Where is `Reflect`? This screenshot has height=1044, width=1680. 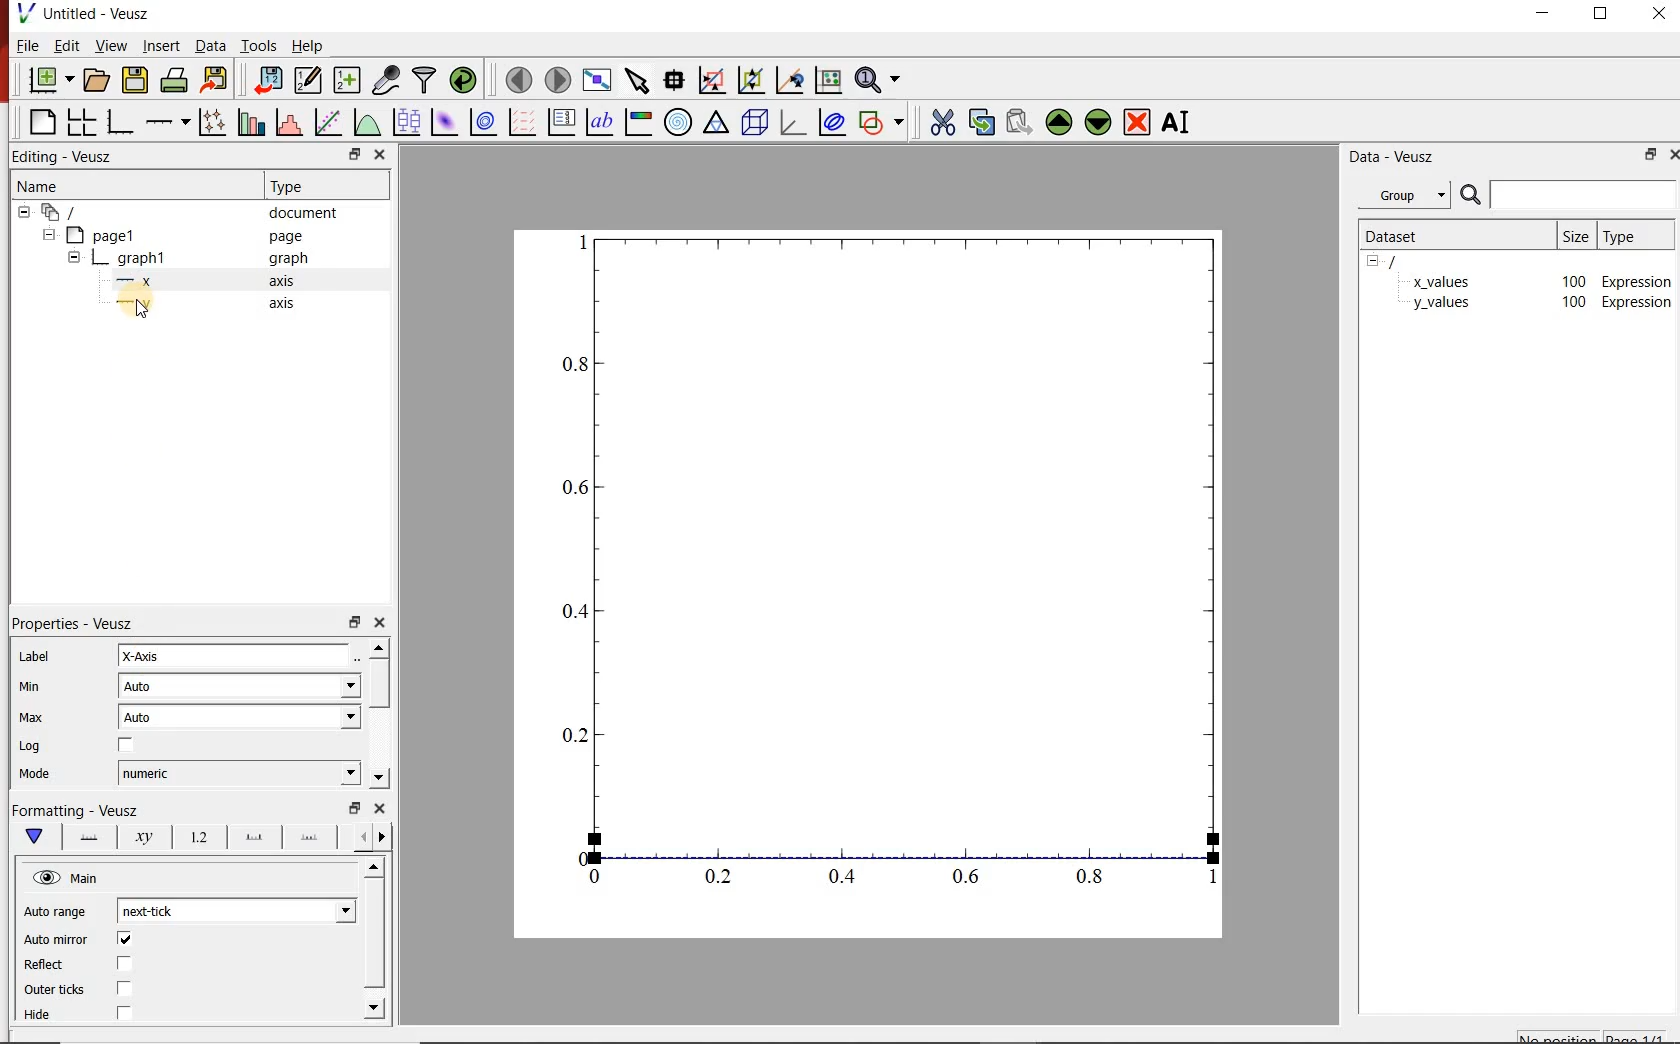 Reflect is located at coordinates (55, 966).